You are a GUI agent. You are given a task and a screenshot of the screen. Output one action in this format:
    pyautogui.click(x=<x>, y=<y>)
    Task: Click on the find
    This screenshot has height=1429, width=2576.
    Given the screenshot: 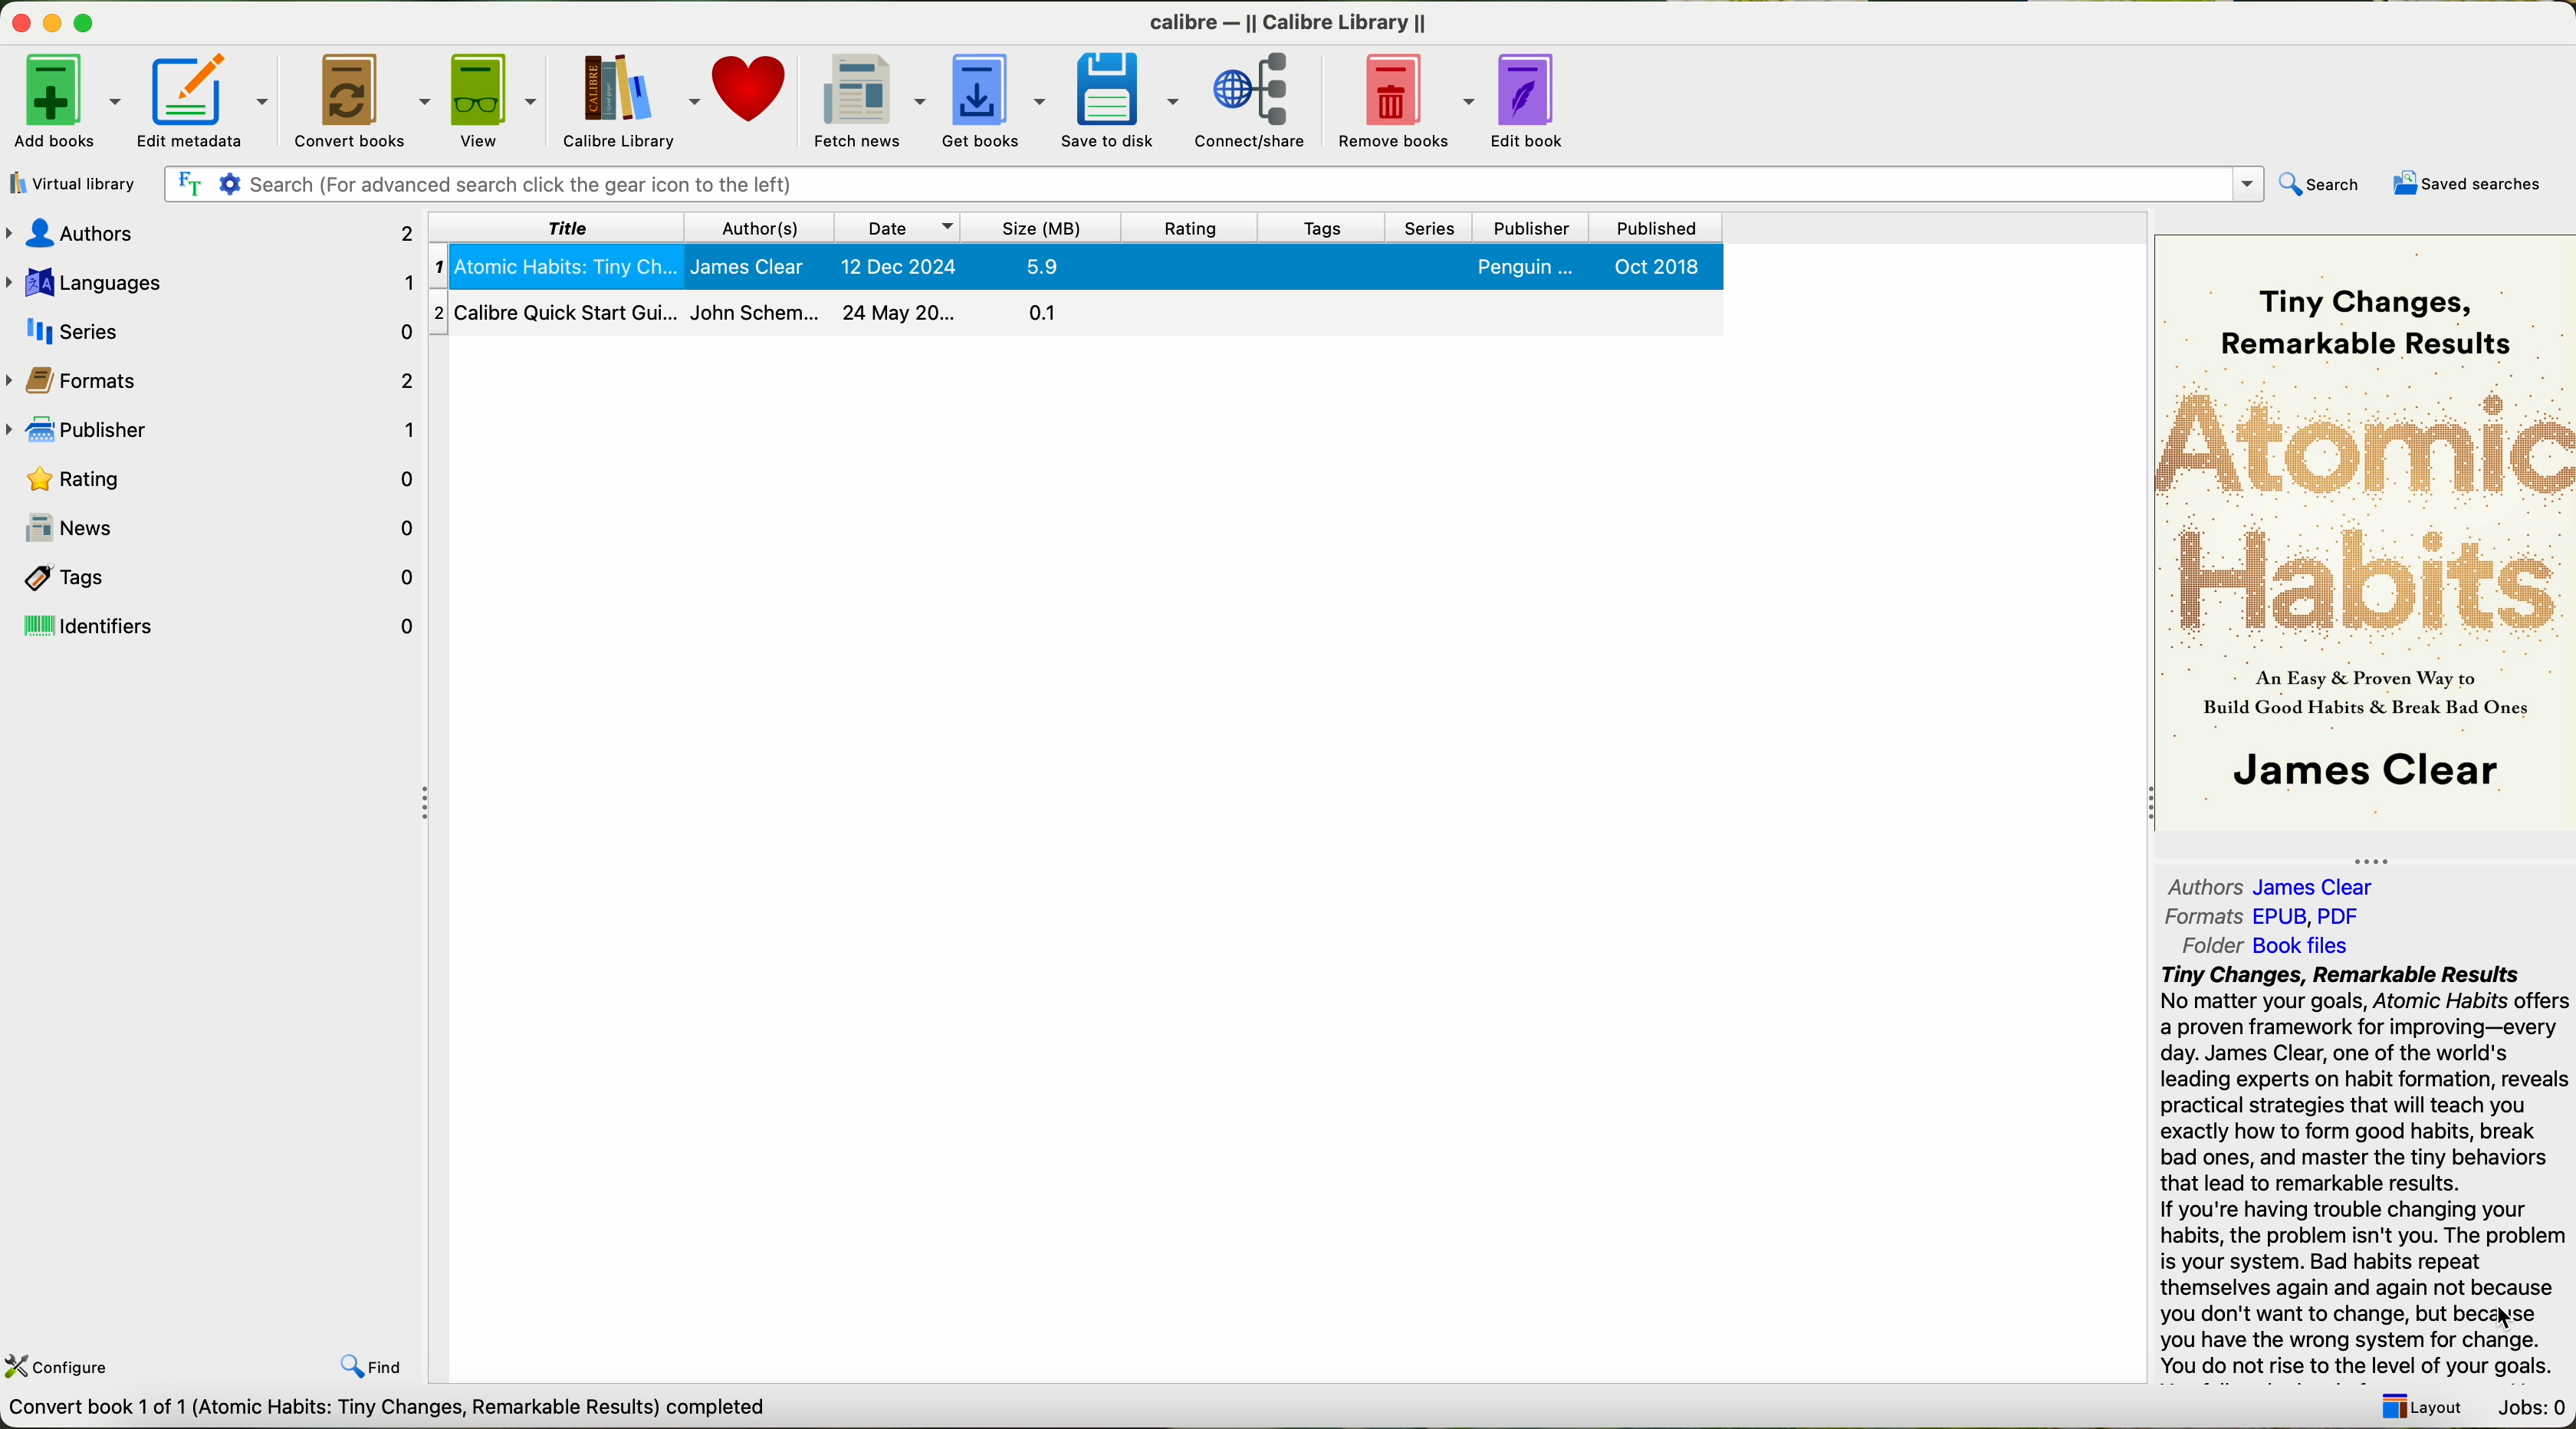 What is the action you would take?
    pyautogui.click(x=372, y=1366)
    